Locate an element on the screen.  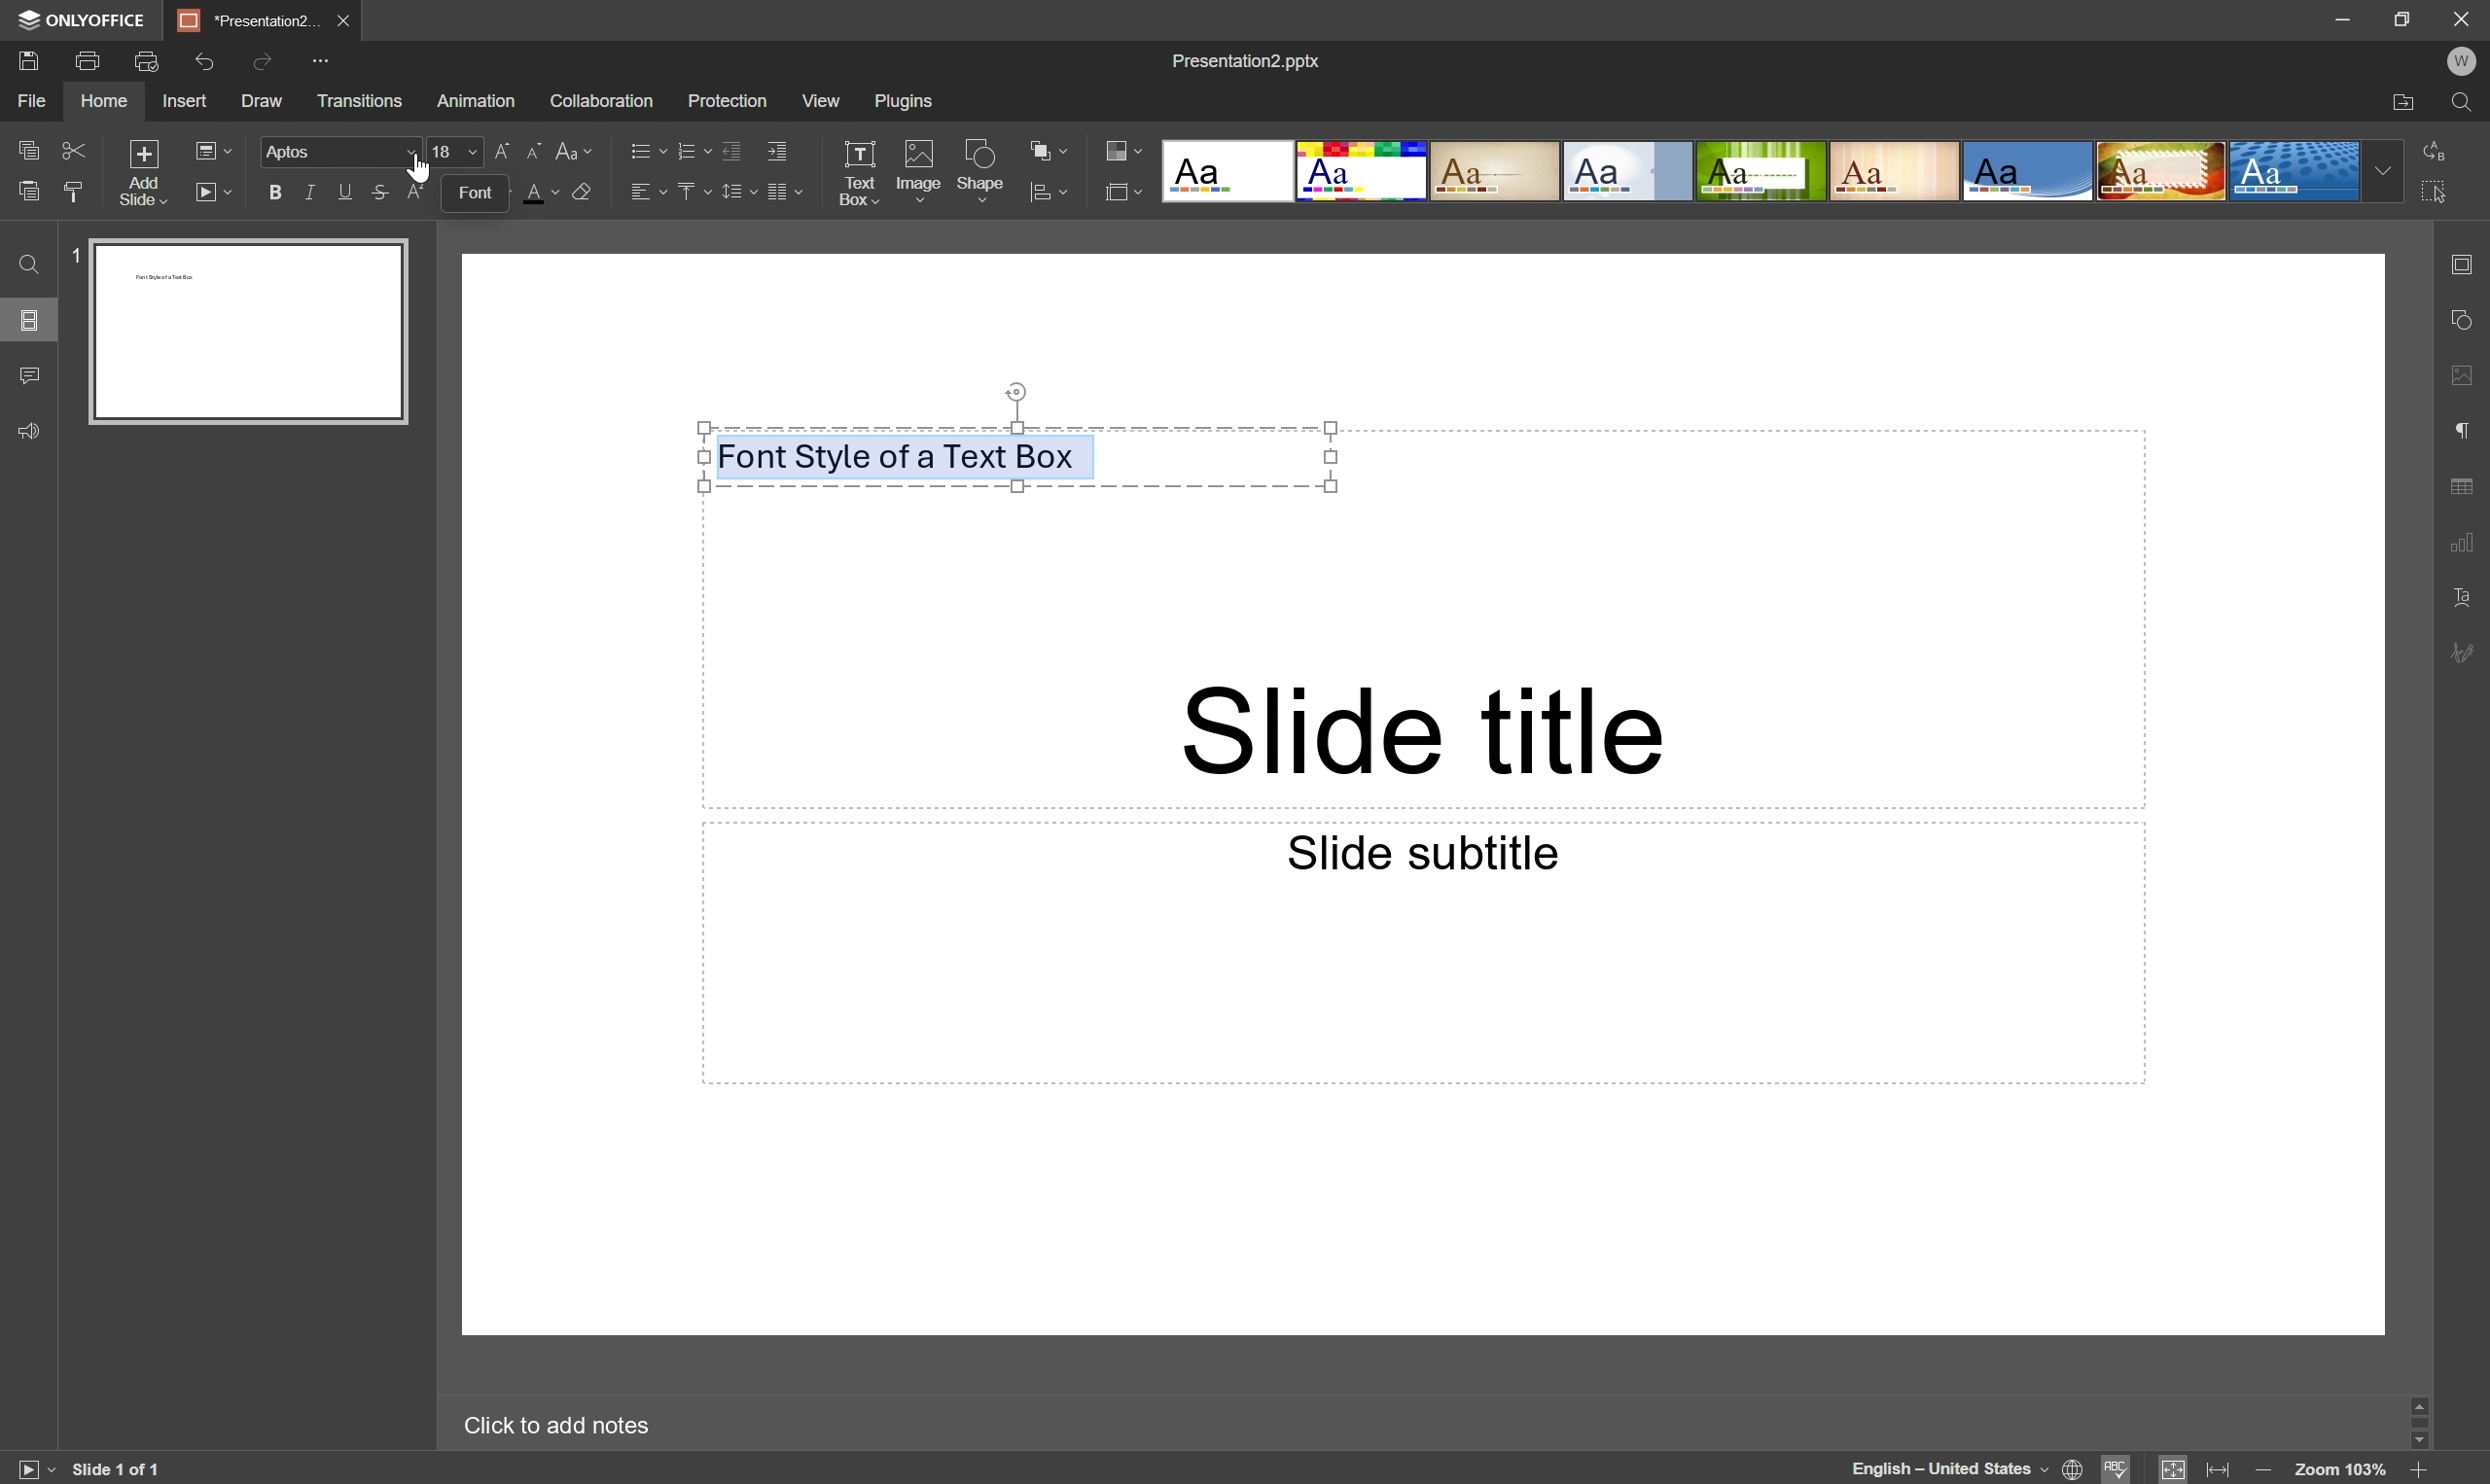
Cut is located at coordinates (76, 147).